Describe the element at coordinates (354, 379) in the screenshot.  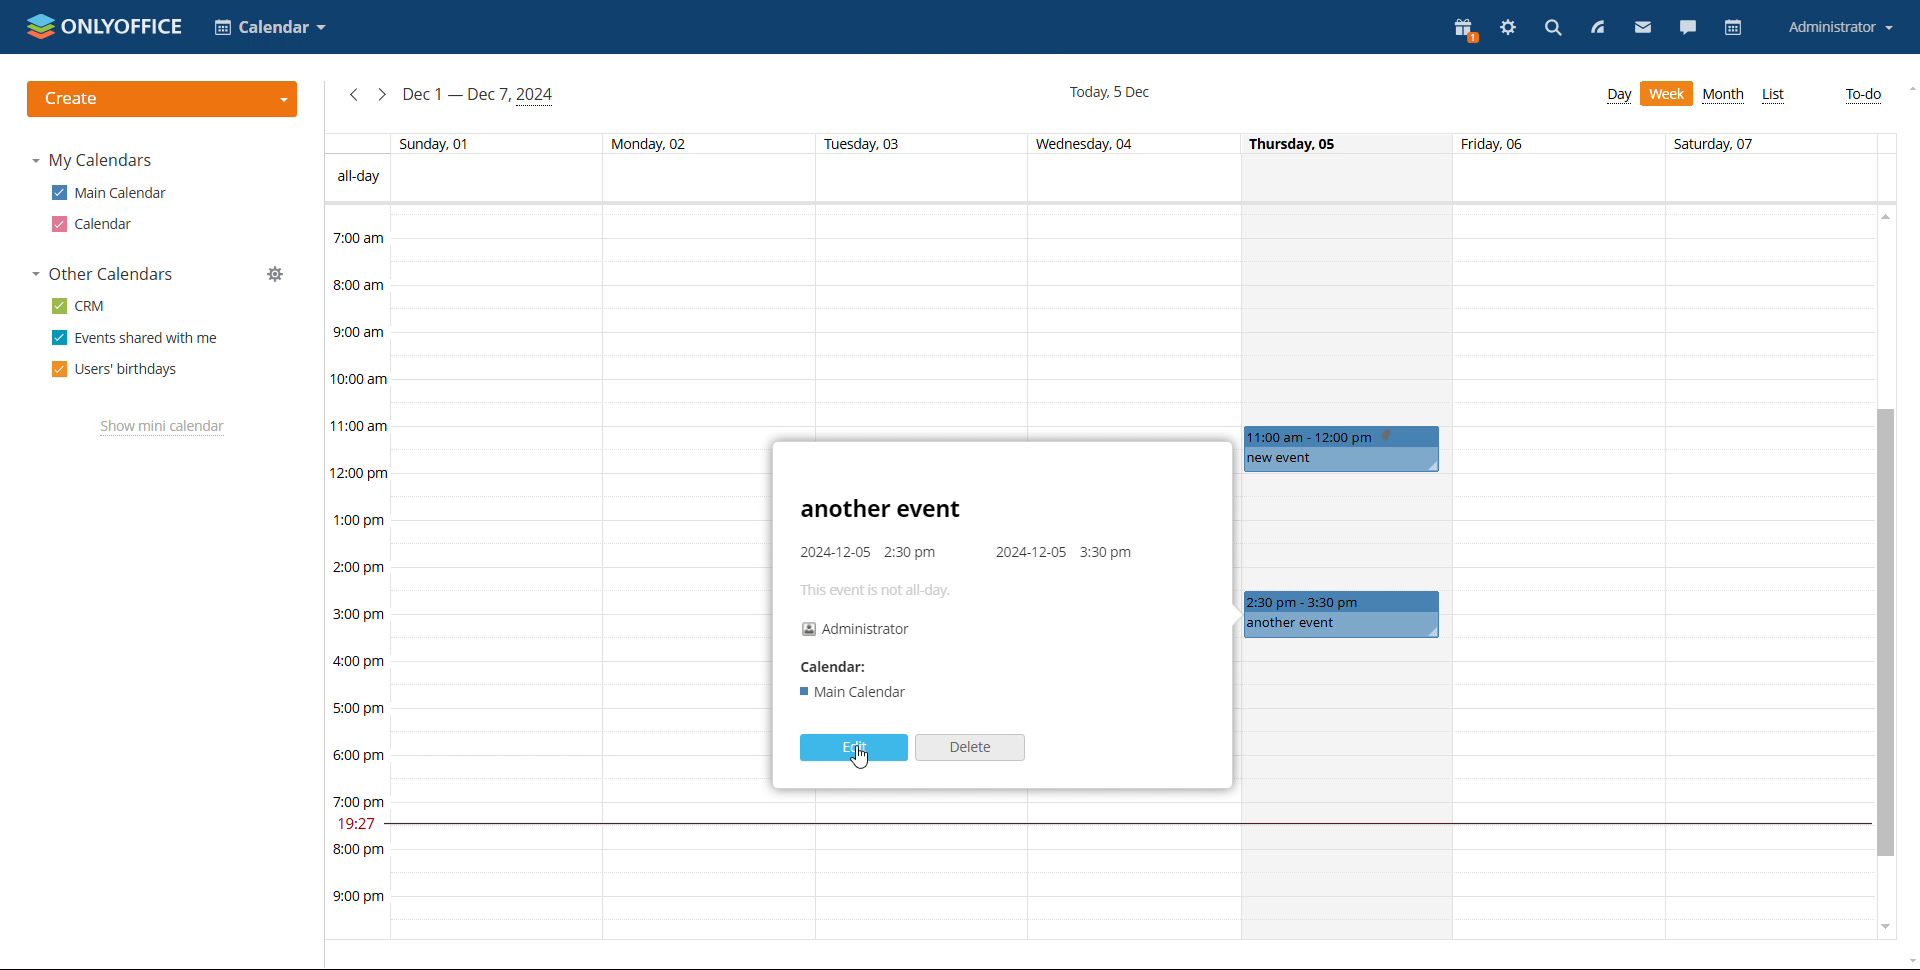
I see `10:00 am` at that location.